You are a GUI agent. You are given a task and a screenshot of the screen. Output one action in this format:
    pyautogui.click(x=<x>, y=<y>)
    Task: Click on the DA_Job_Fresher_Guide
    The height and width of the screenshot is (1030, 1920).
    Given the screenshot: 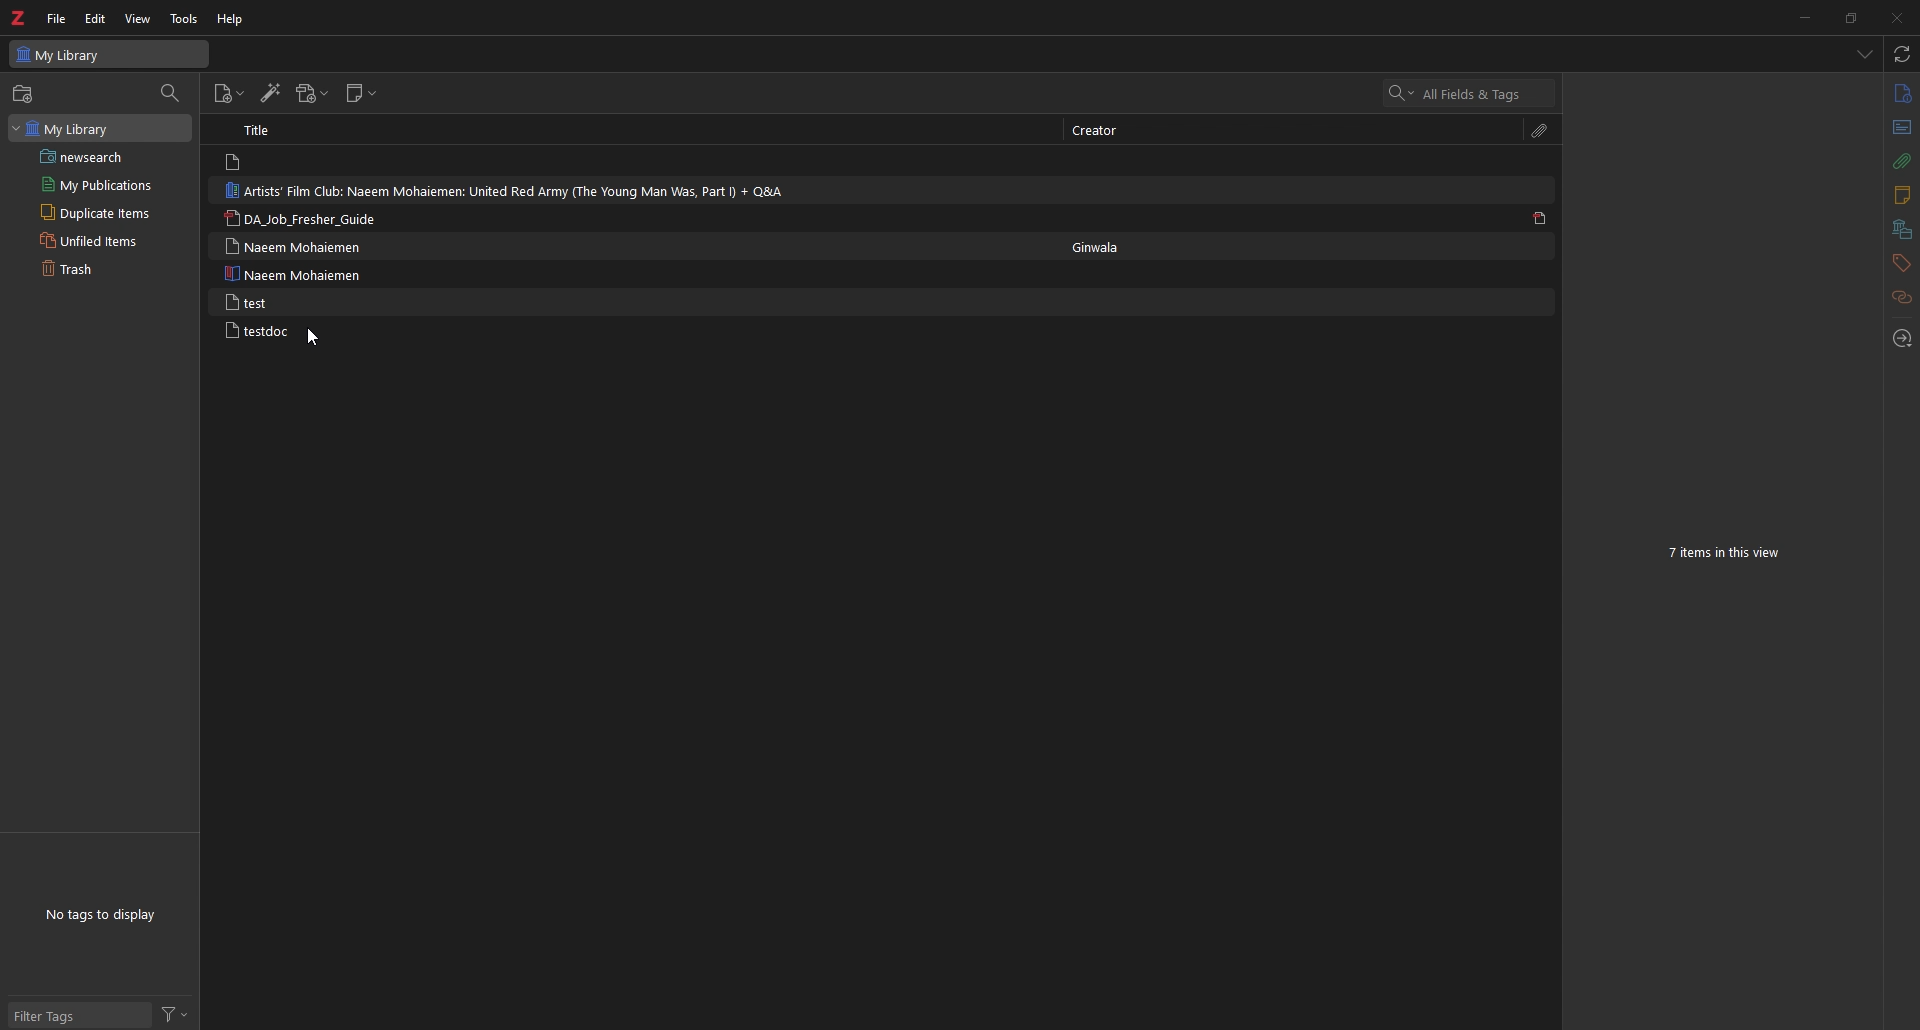 What is the action you would take?
    pyautogui.click(x=304, y=218)
    